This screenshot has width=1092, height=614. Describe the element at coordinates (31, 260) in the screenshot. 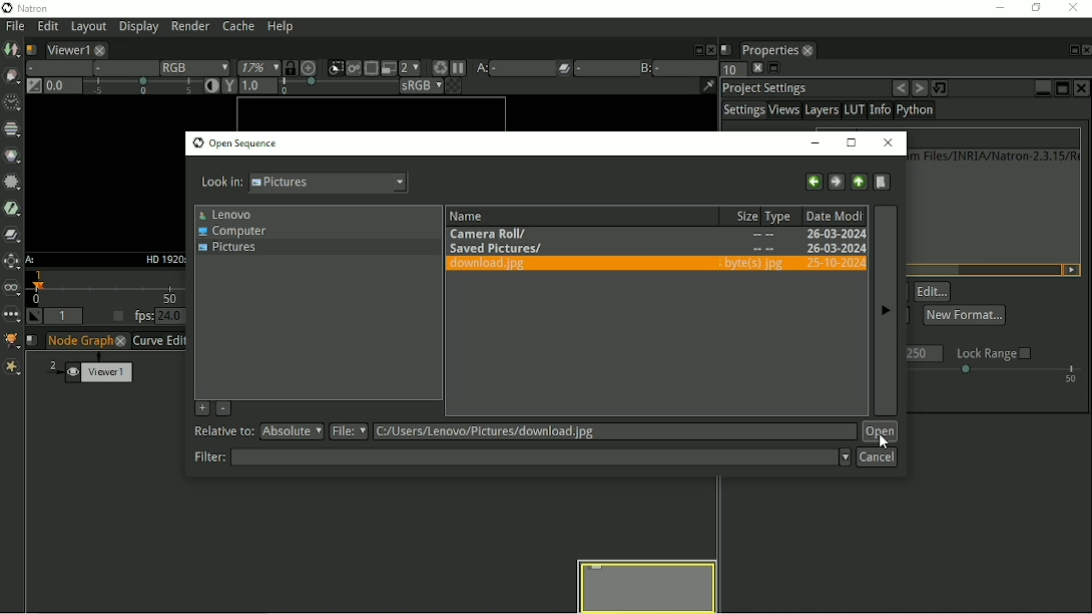

I see `A` at that location.